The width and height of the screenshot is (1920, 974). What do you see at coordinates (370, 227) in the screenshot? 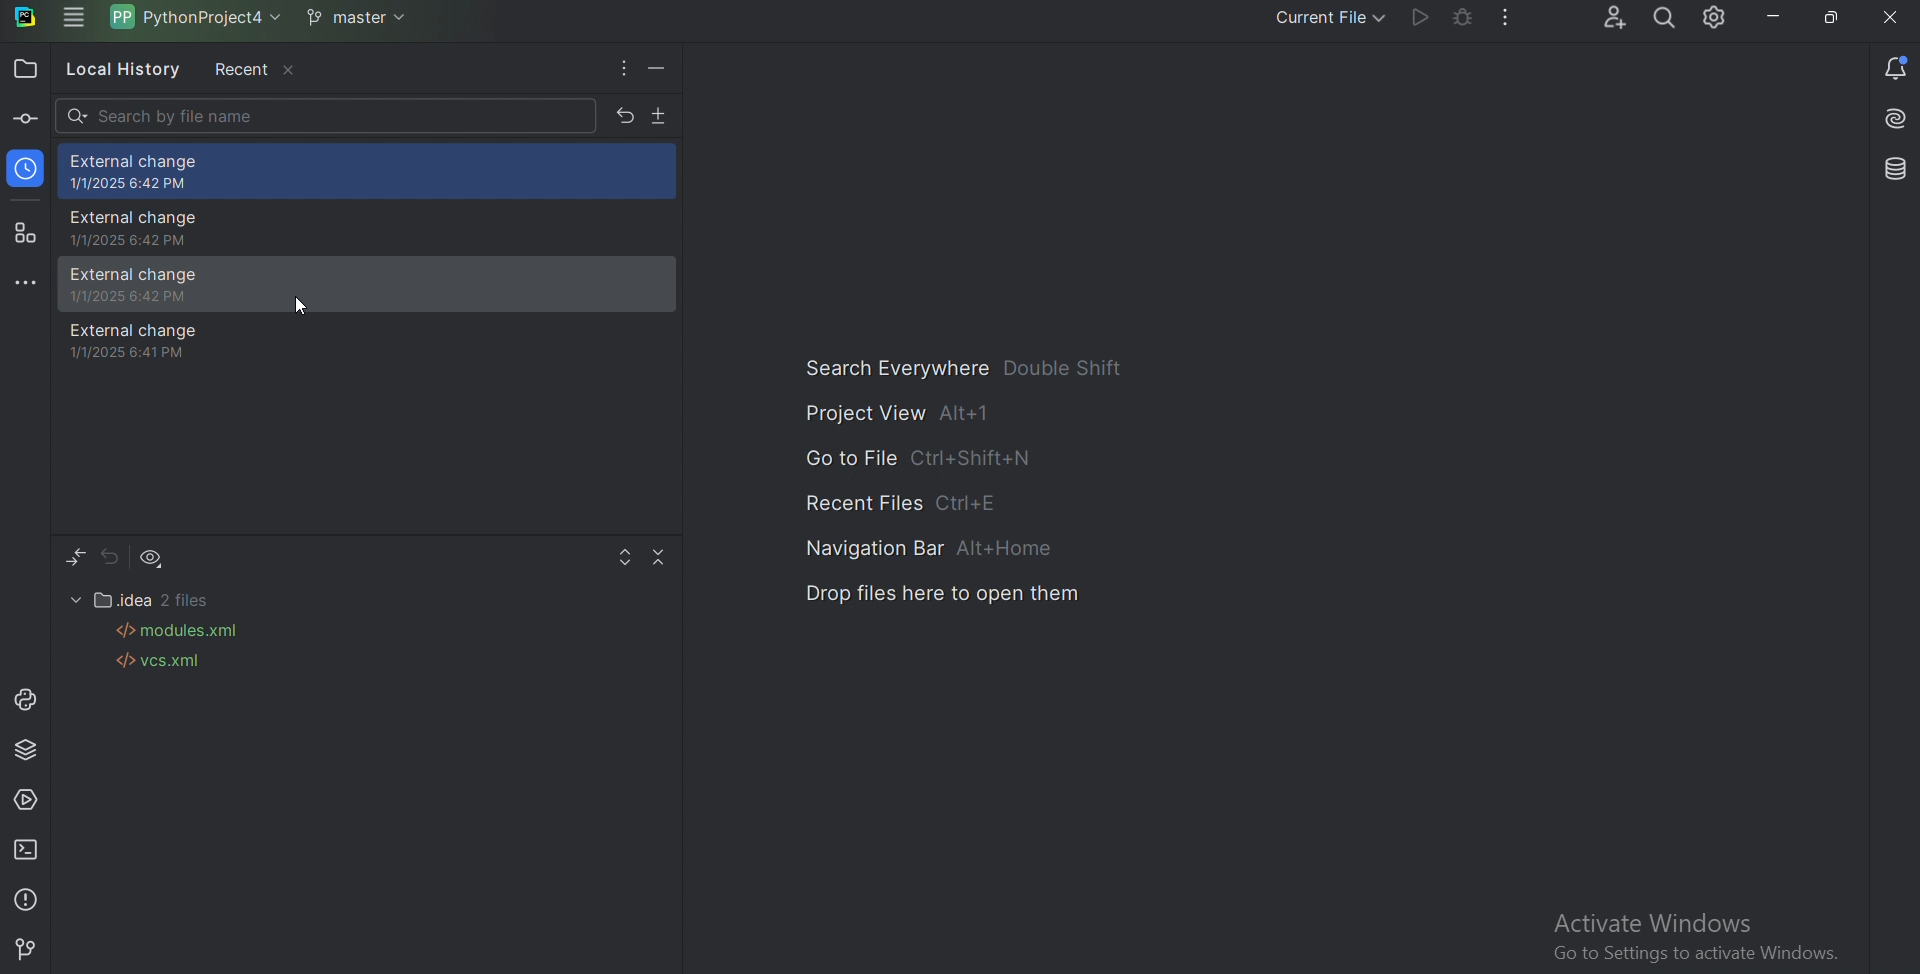
I see `External change` at bounding box center [370, 227].